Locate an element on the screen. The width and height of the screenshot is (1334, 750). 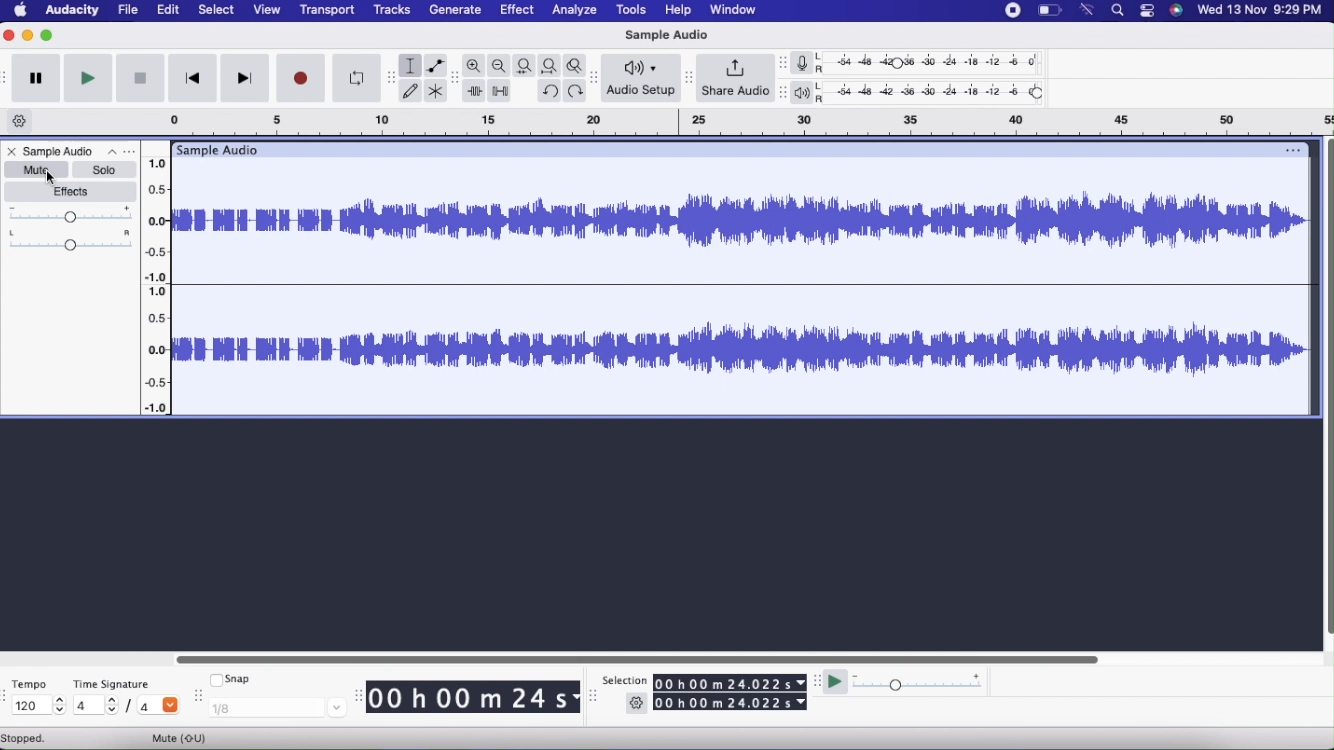
Close is located at coordinates (8, 36).